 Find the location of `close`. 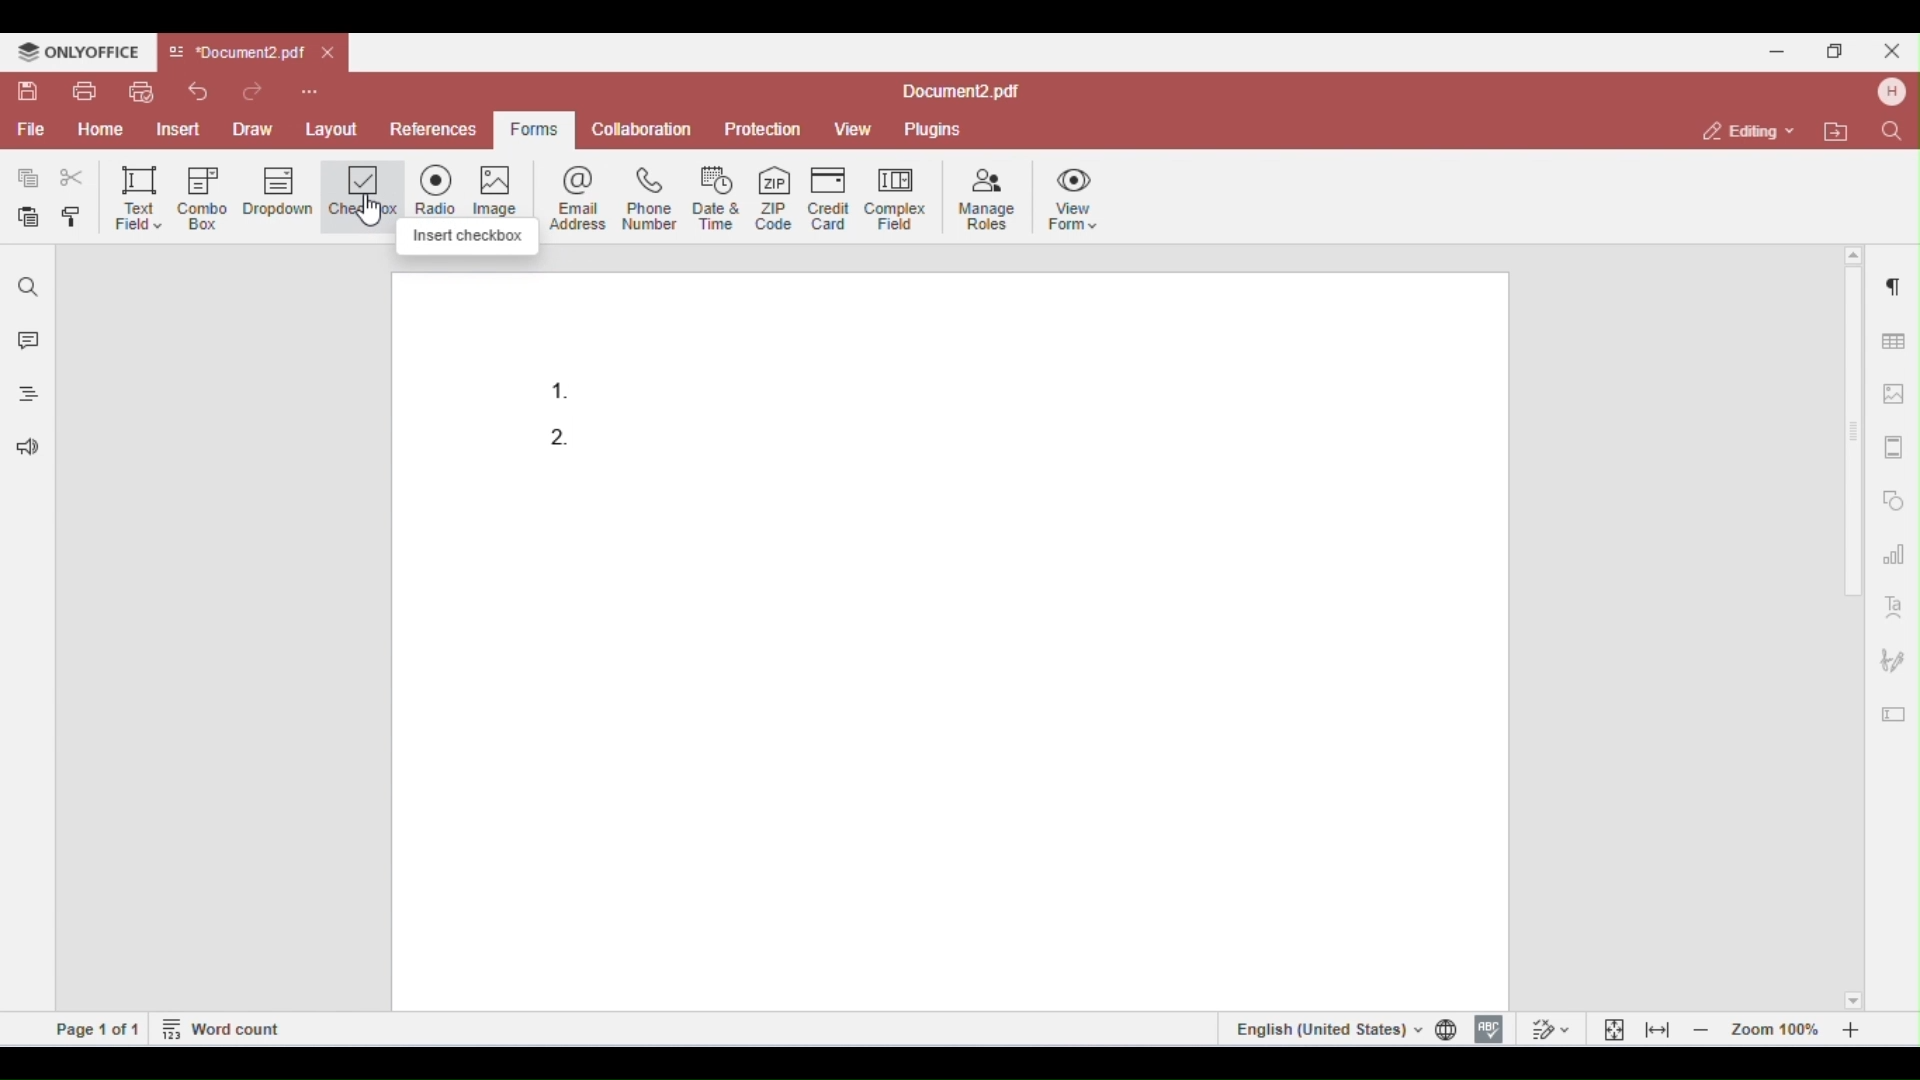

close is located at coordinates (1890, 50).